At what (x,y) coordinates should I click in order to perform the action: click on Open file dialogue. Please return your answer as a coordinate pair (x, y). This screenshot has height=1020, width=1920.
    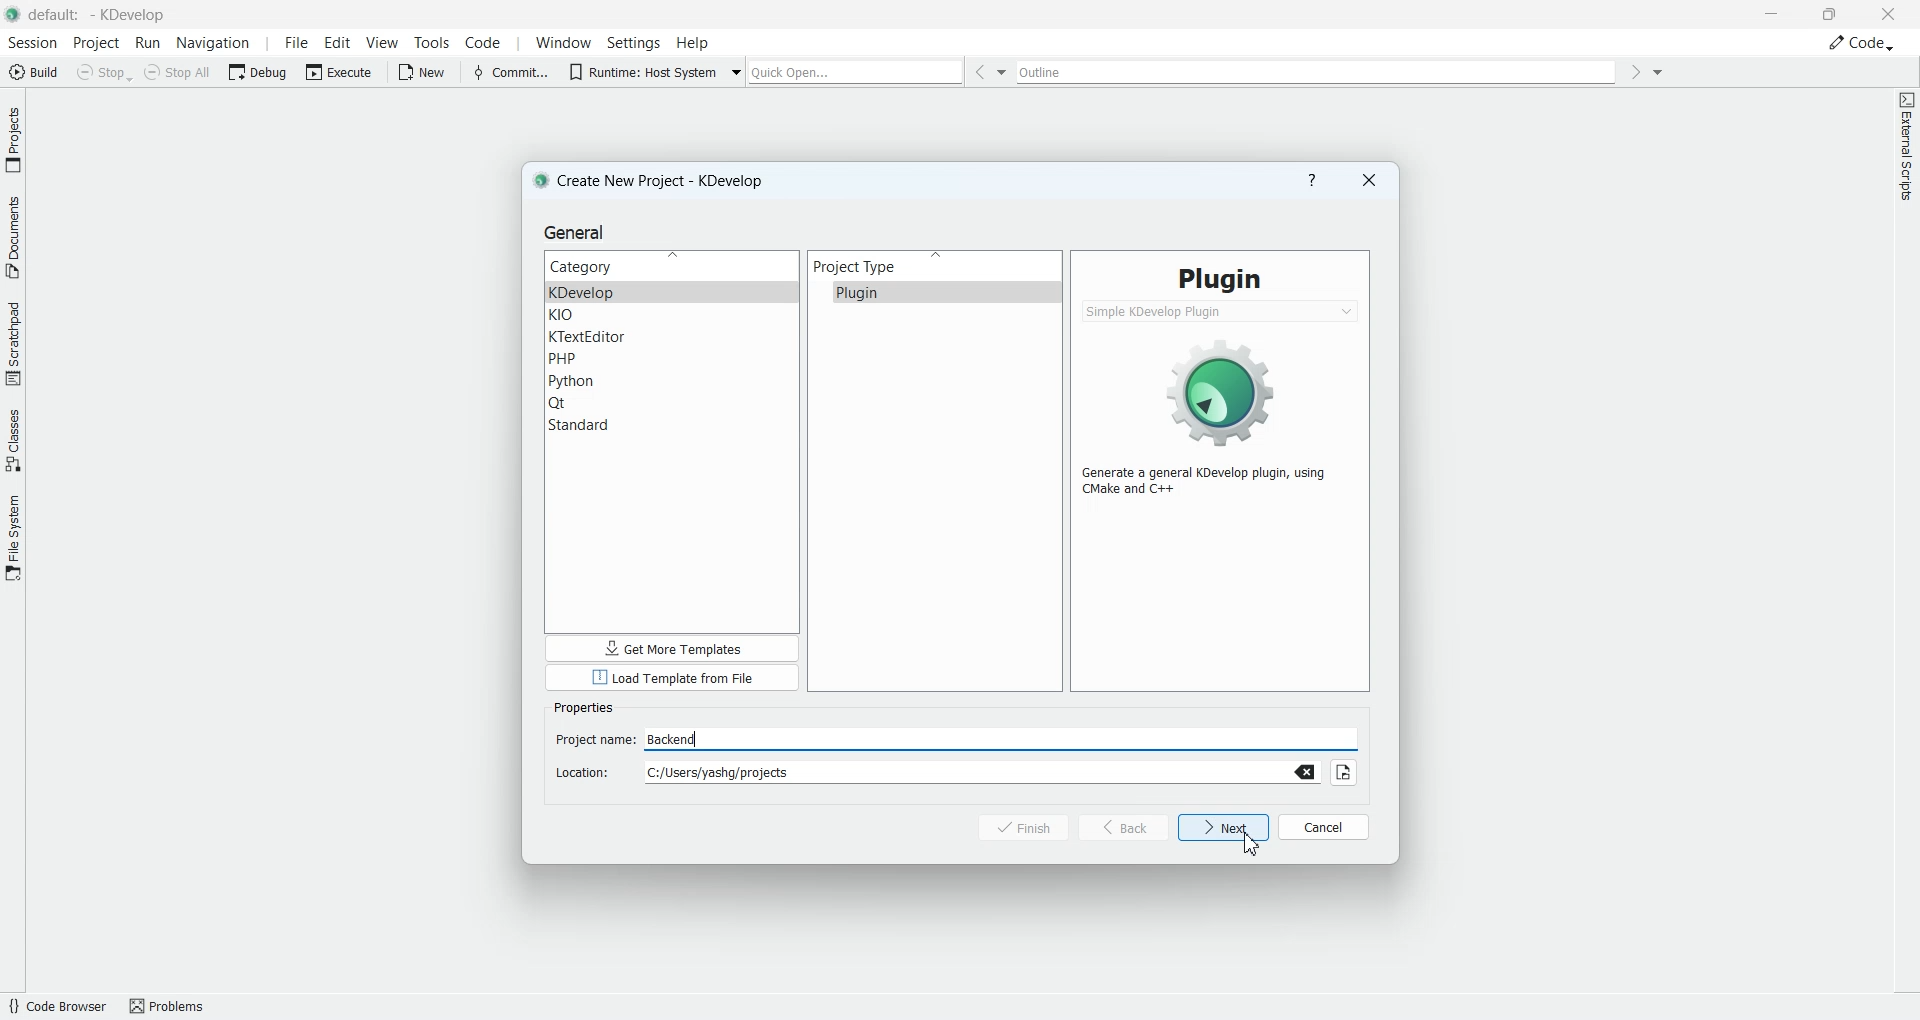
    Looking at the image, I should click on (1348, 770).